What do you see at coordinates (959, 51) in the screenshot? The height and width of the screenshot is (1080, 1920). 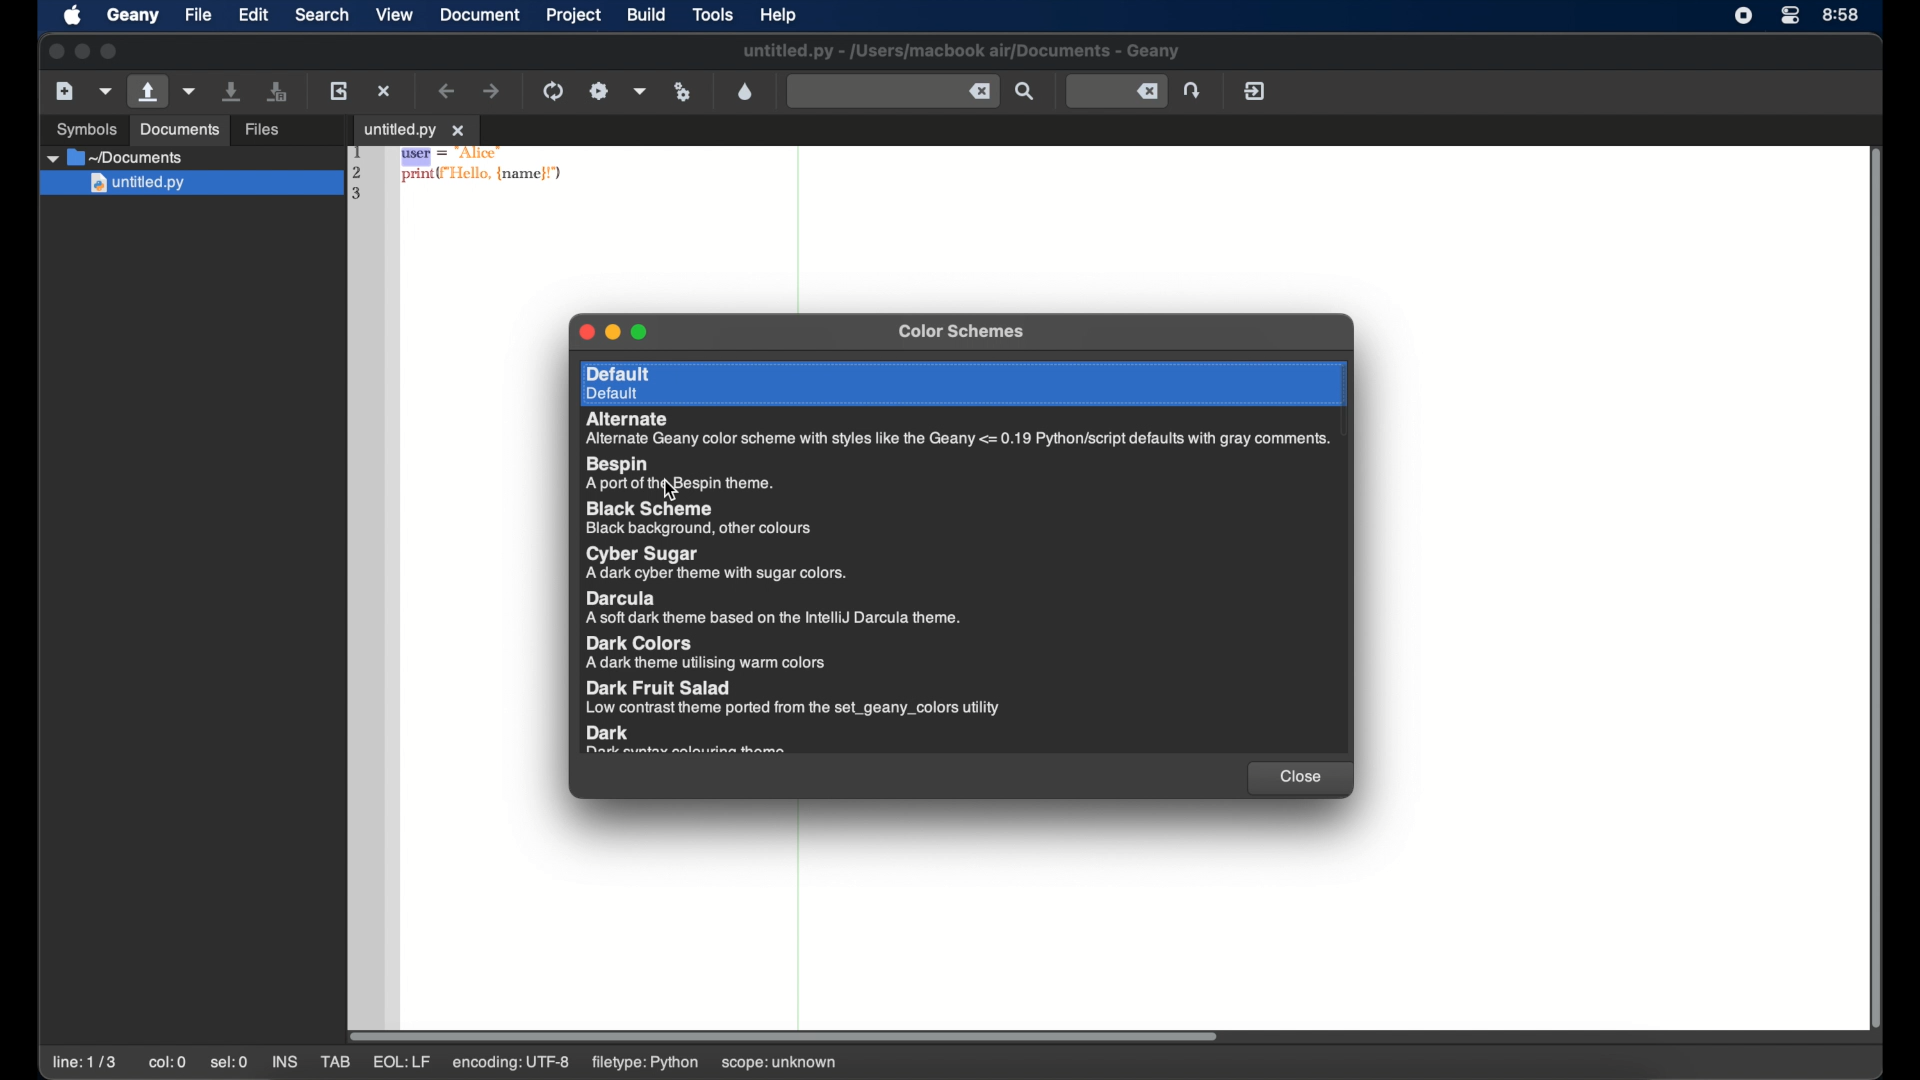 I see `file name` at bounding box center [959, 51].